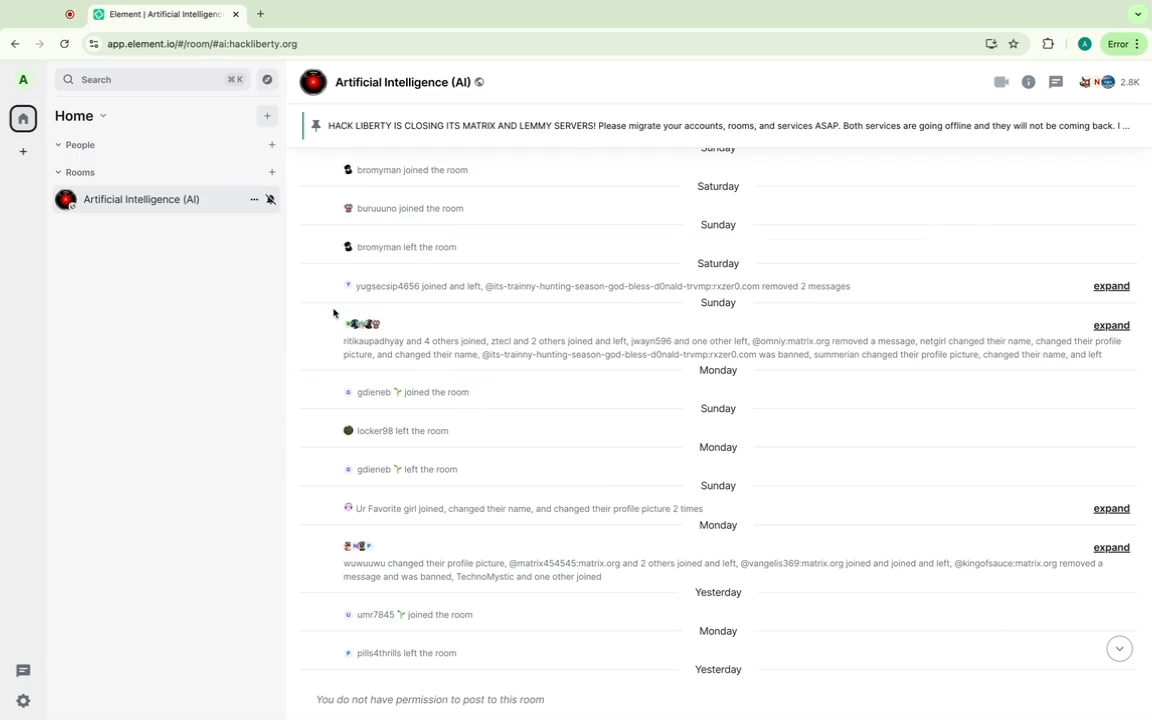  What do you see at coordinates (408, 618) in the screenshot?
I see `Message` at bounding box center [408, 618].